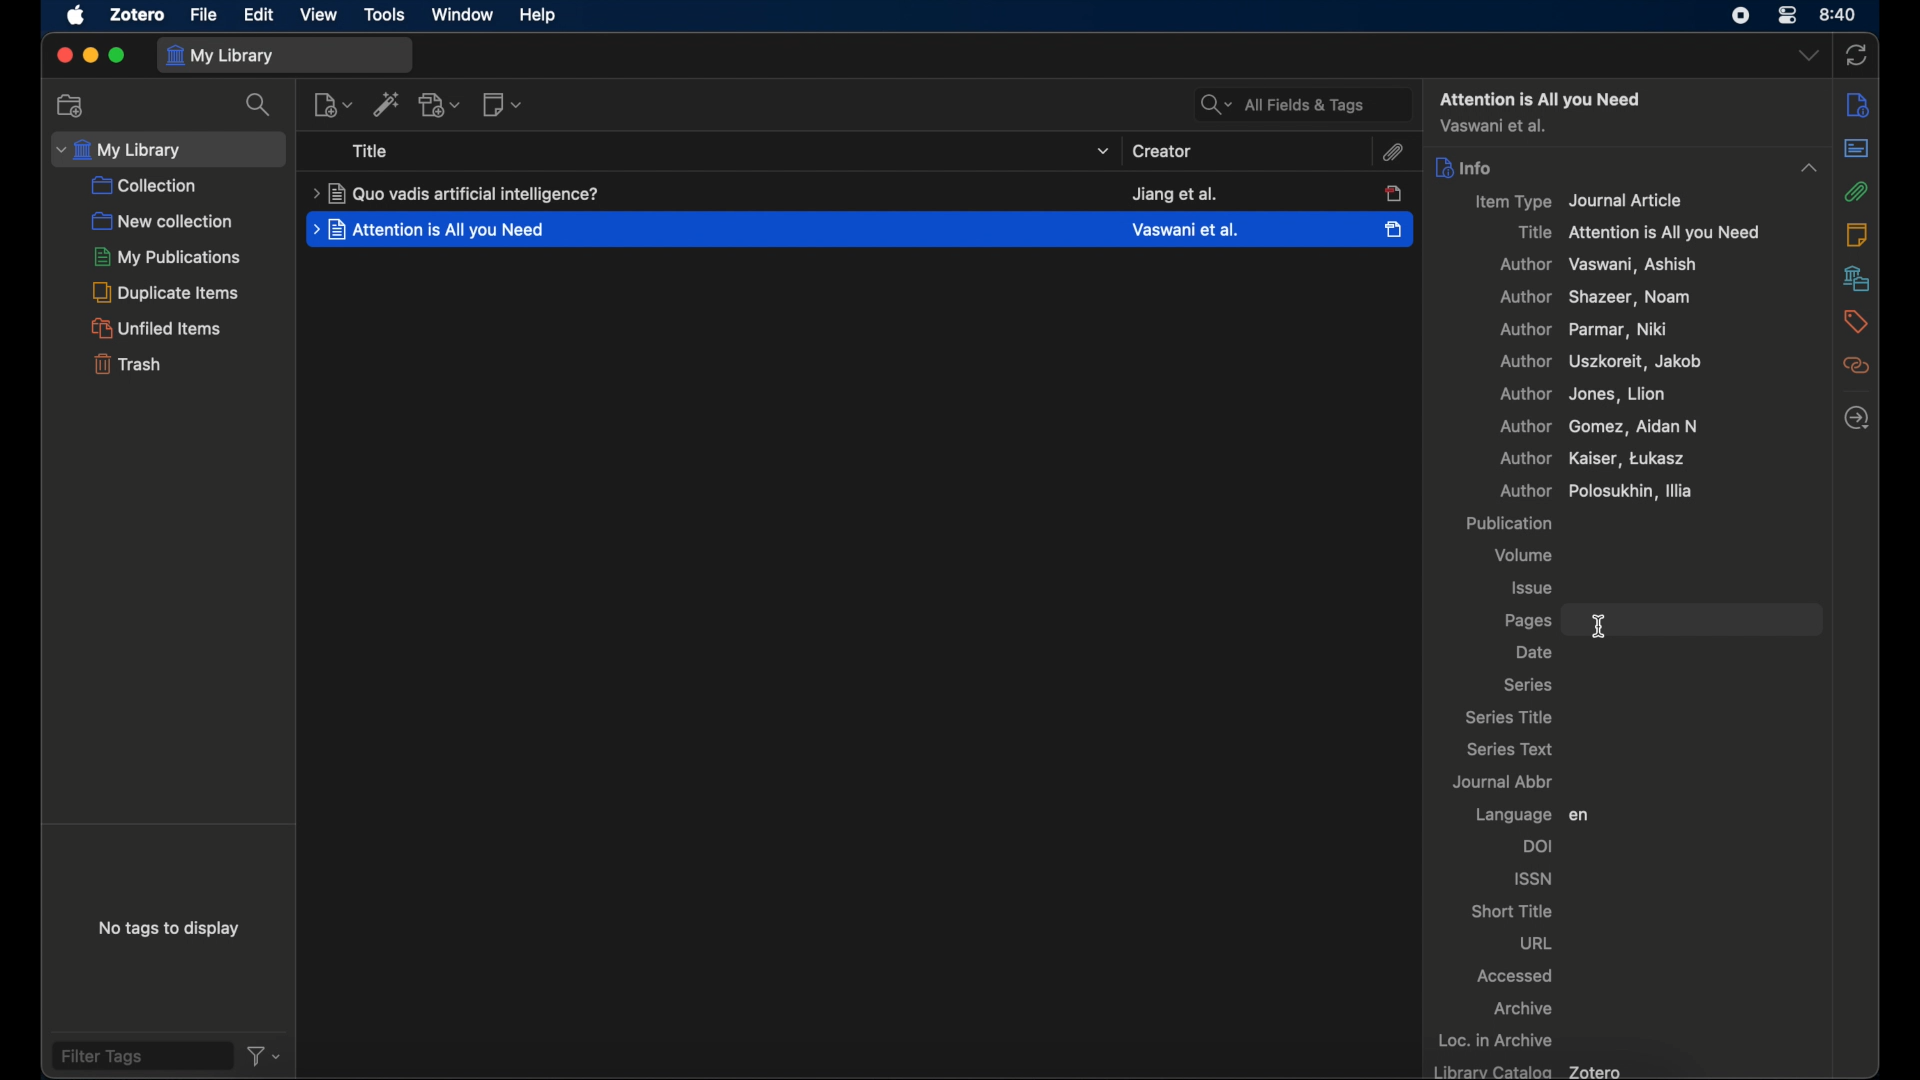 The image size is (1920, 1080). Describe the element at coordinates (171, 928) in the screenshot. I see `no tags to display` at that location.